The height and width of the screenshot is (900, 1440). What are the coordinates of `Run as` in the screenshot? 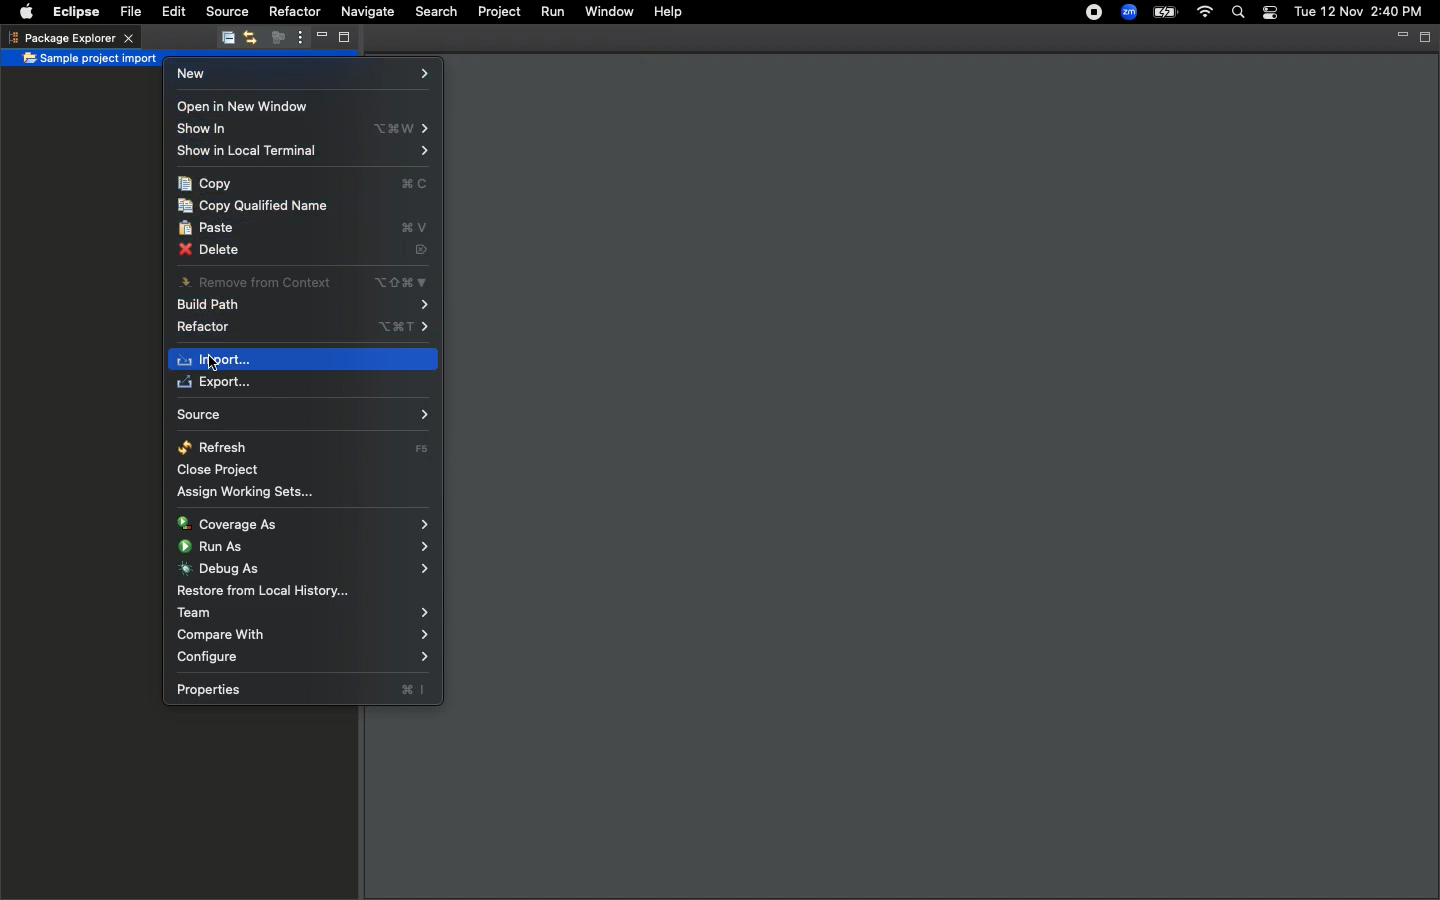 It's located at (307, 548).